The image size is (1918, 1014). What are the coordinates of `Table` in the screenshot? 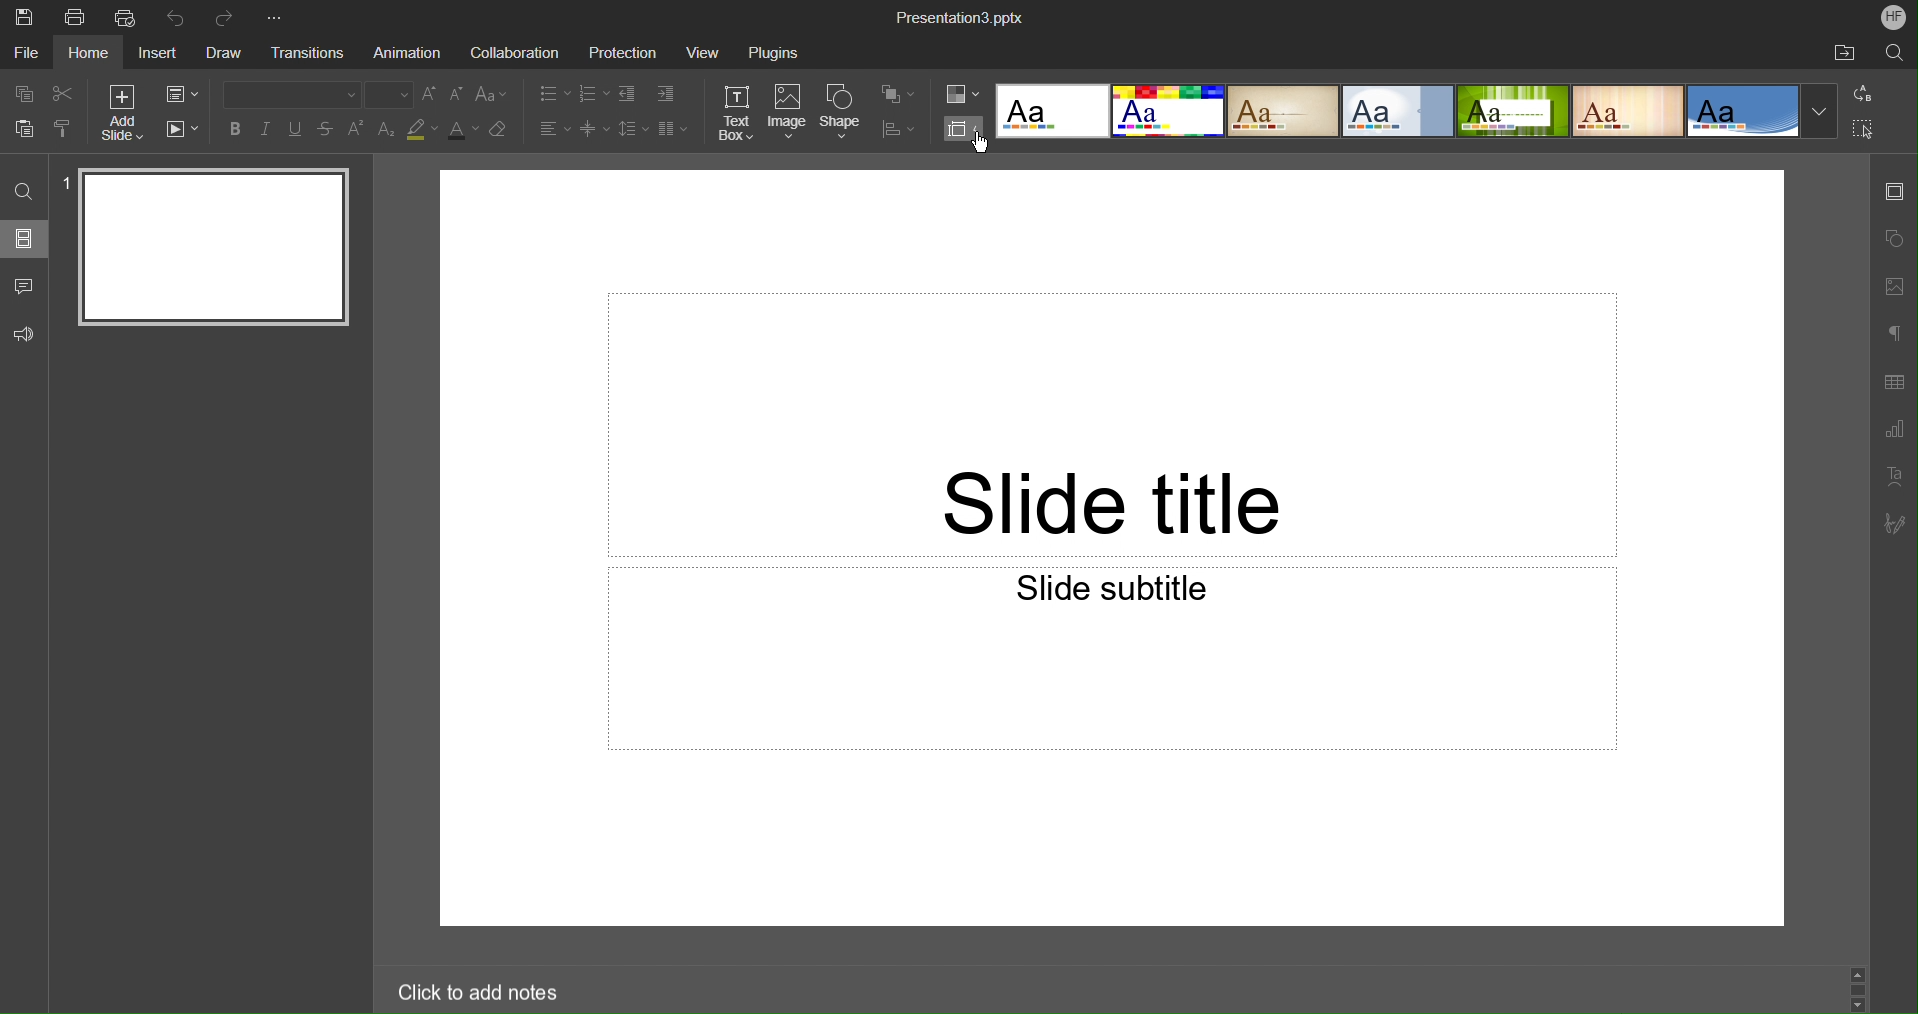 It's located at (1894, 382).